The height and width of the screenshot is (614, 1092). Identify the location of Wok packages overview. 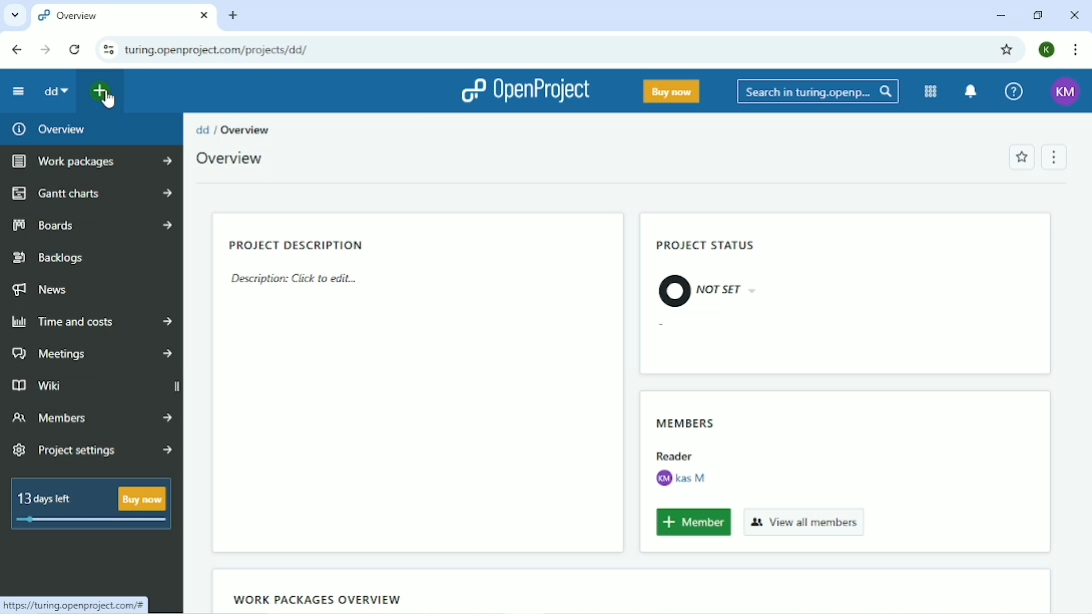
(317, 599).